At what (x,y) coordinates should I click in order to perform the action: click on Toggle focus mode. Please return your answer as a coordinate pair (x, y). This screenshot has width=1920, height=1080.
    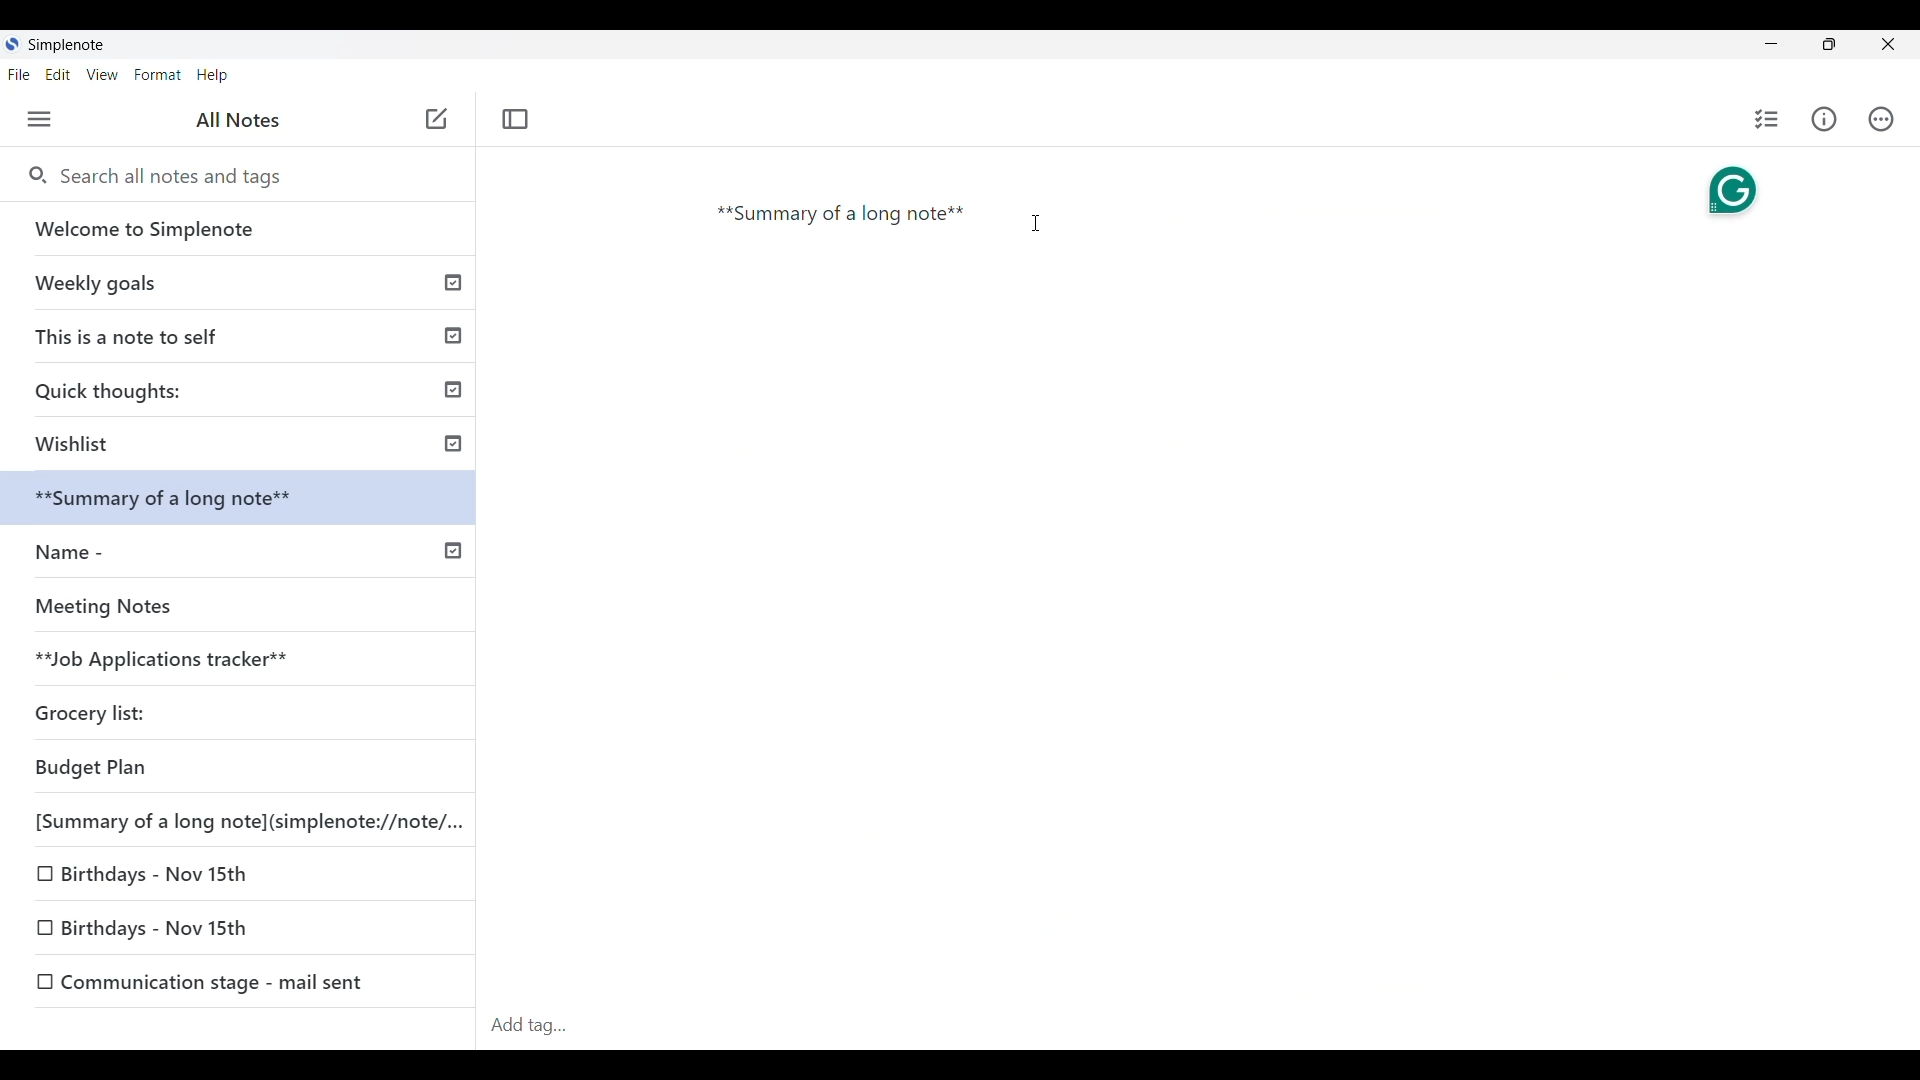
    Looking at the image, I should click on (515, 119).